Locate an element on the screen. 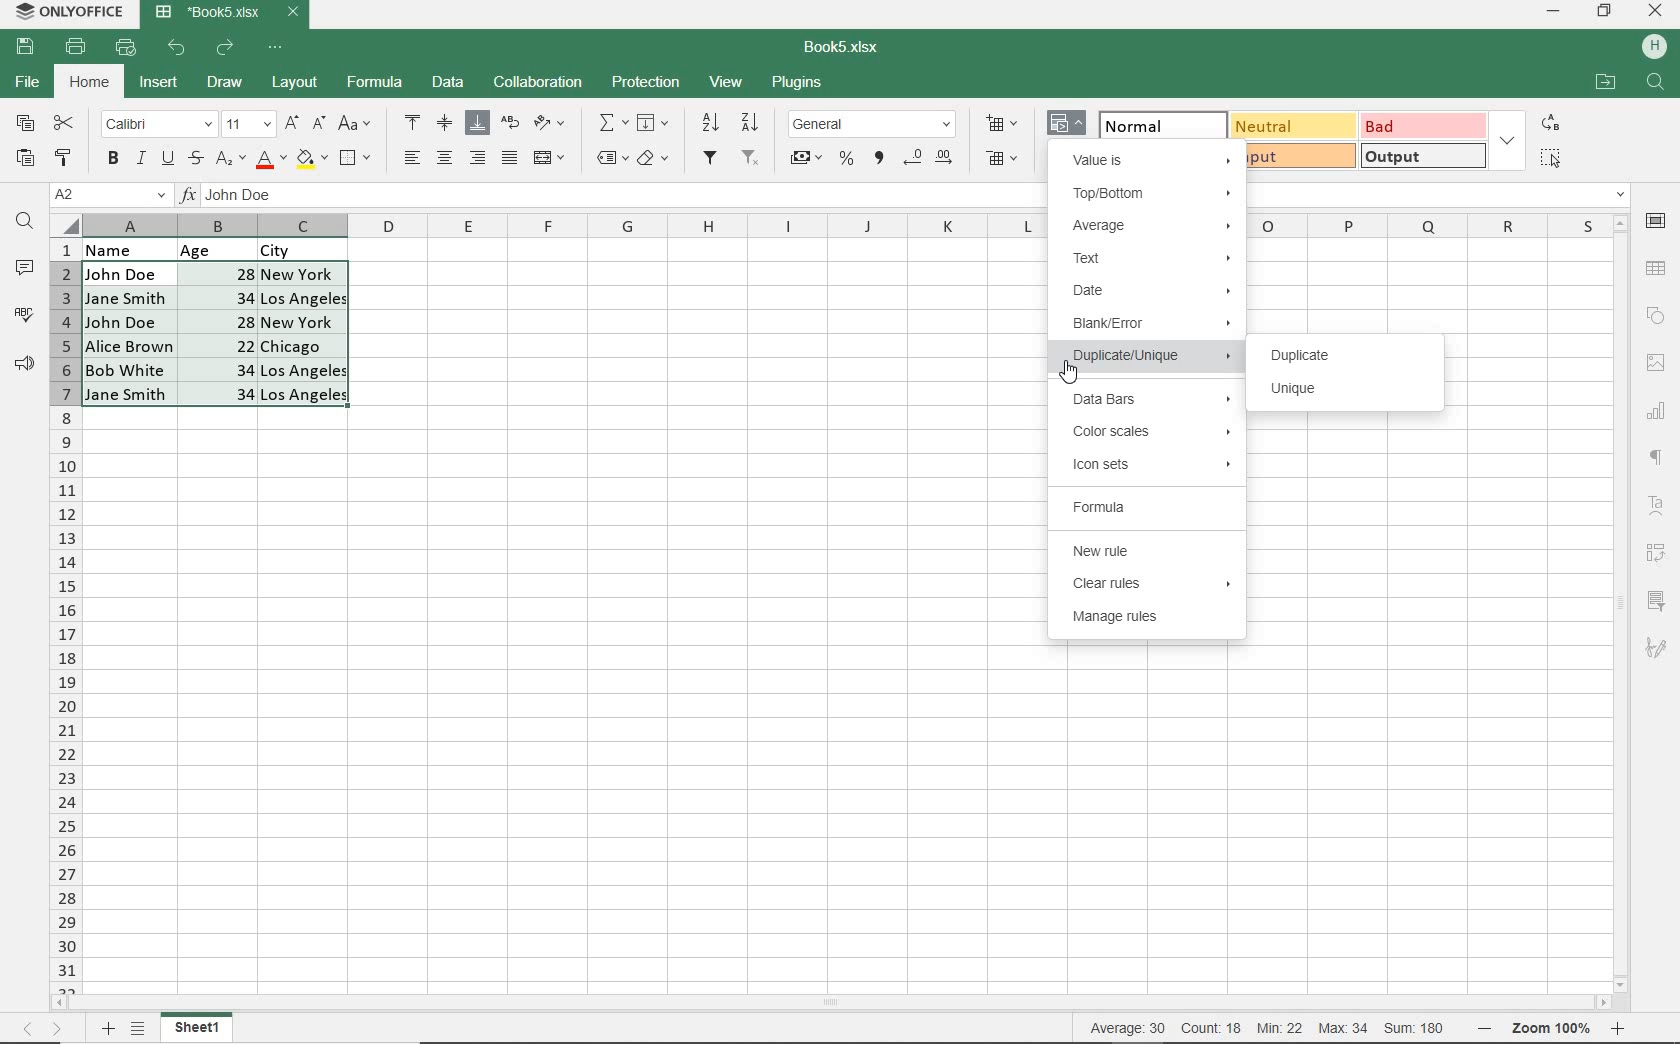  DRAW is located at coordinates (226, 82).